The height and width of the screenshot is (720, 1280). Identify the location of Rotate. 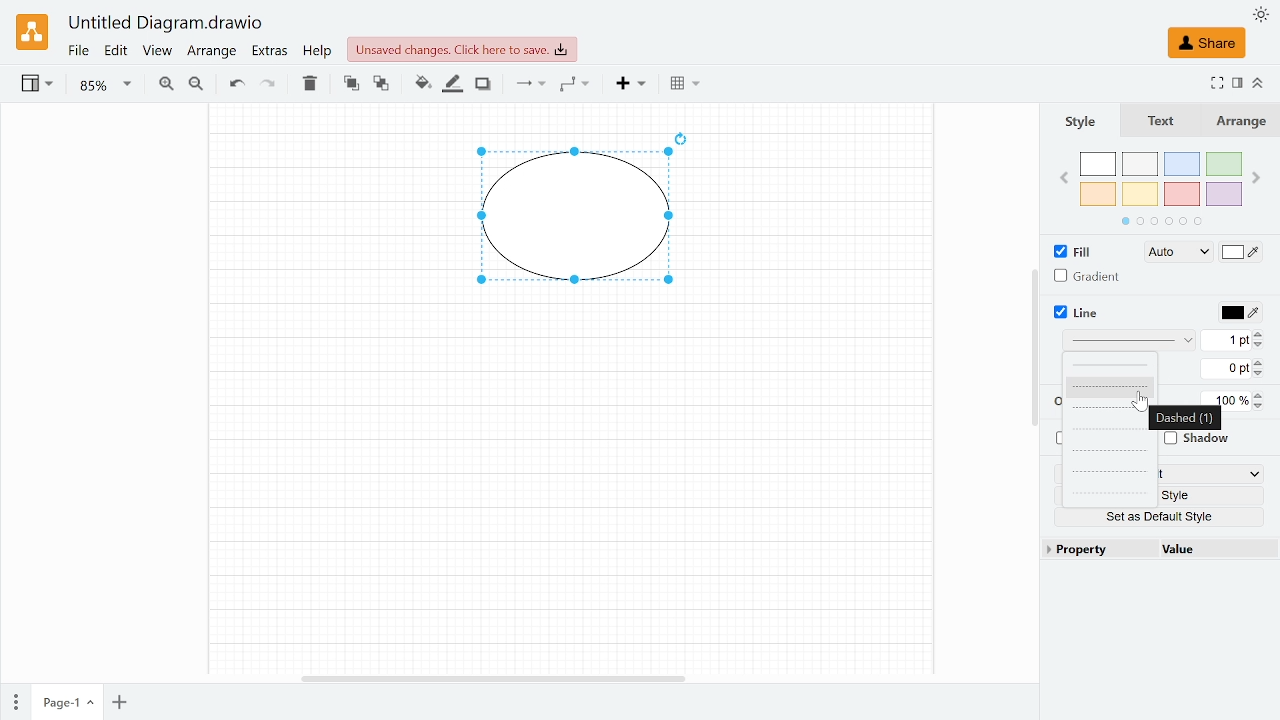
(683, 136).